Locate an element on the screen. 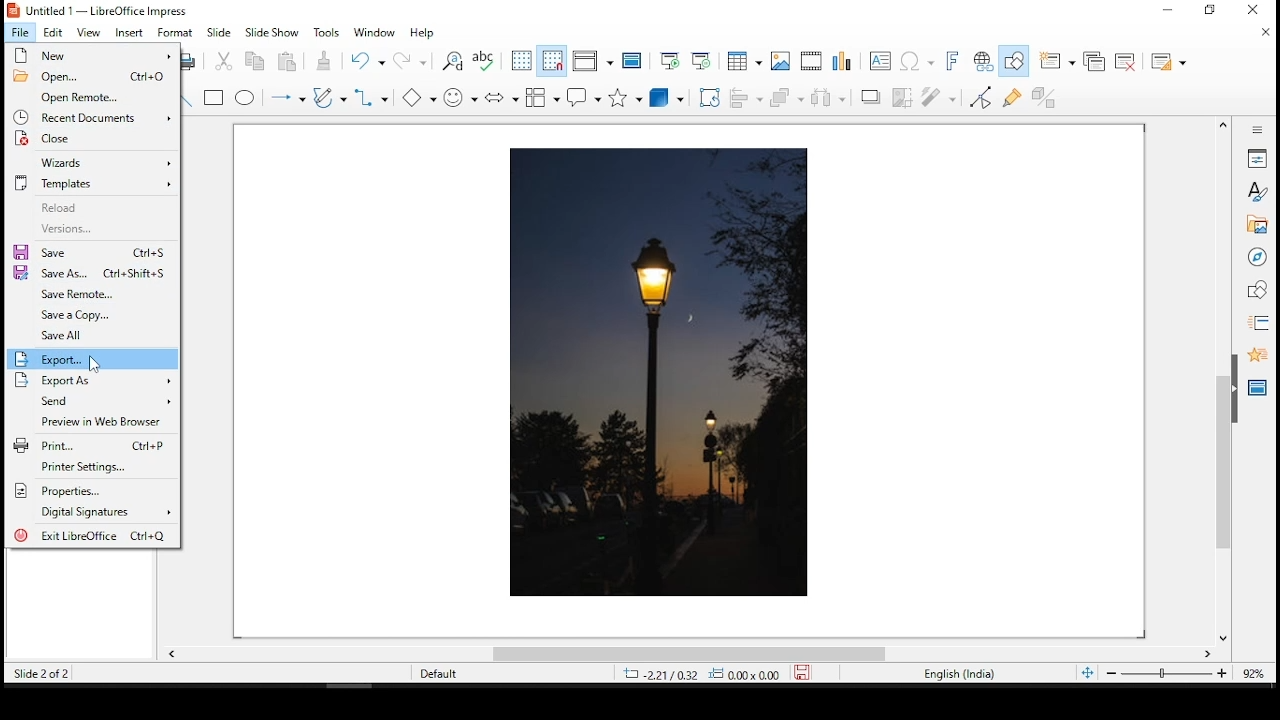 The image size is (1280, 720). line is located at coordinates (183, 96).